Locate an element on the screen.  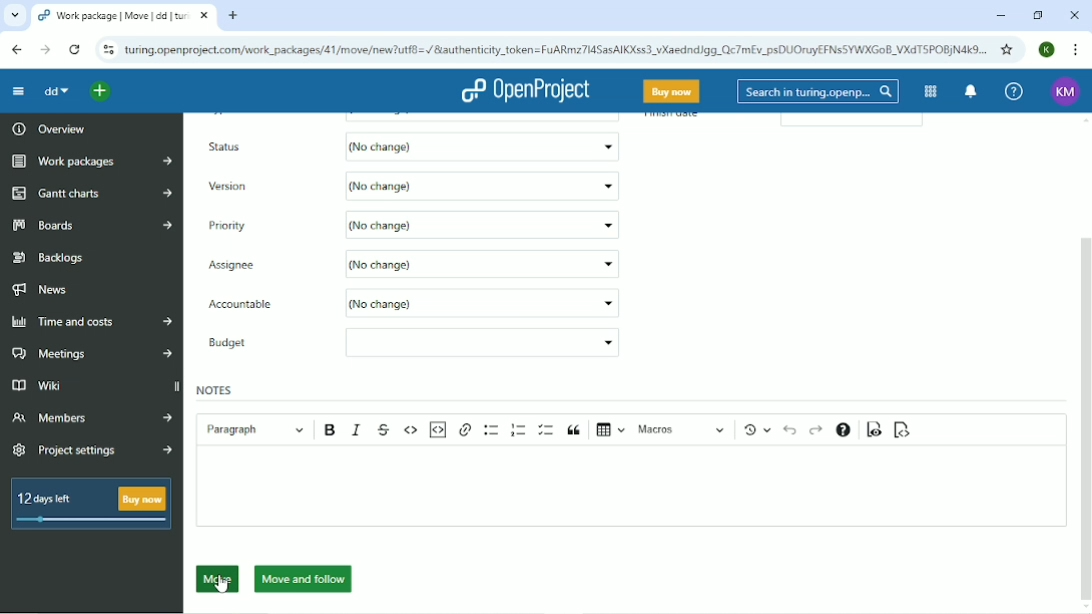
Notes is located at coordinates (224, 388).